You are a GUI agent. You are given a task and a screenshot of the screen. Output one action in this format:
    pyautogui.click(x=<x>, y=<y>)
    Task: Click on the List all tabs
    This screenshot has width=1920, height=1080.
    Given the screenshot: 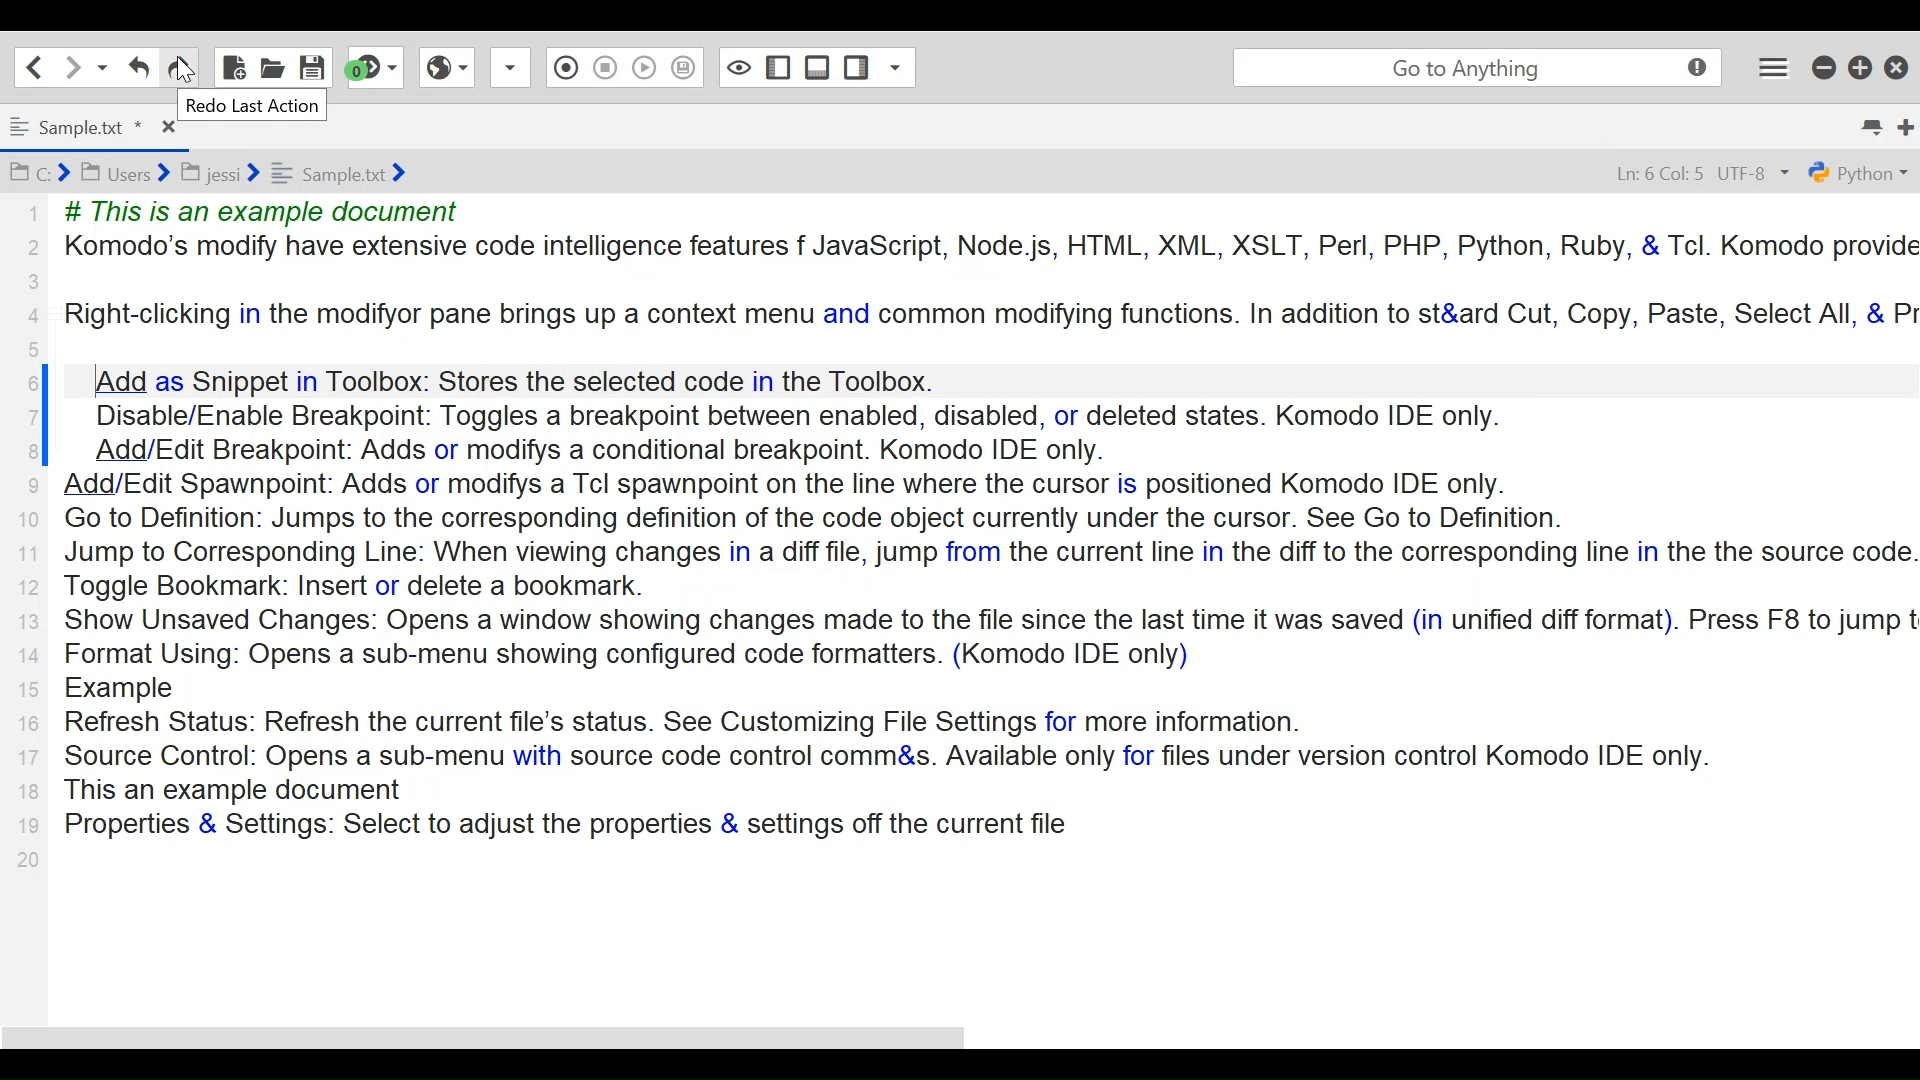 What is the action you would take?
    pyautogui.click(x=1871, y=127)
    